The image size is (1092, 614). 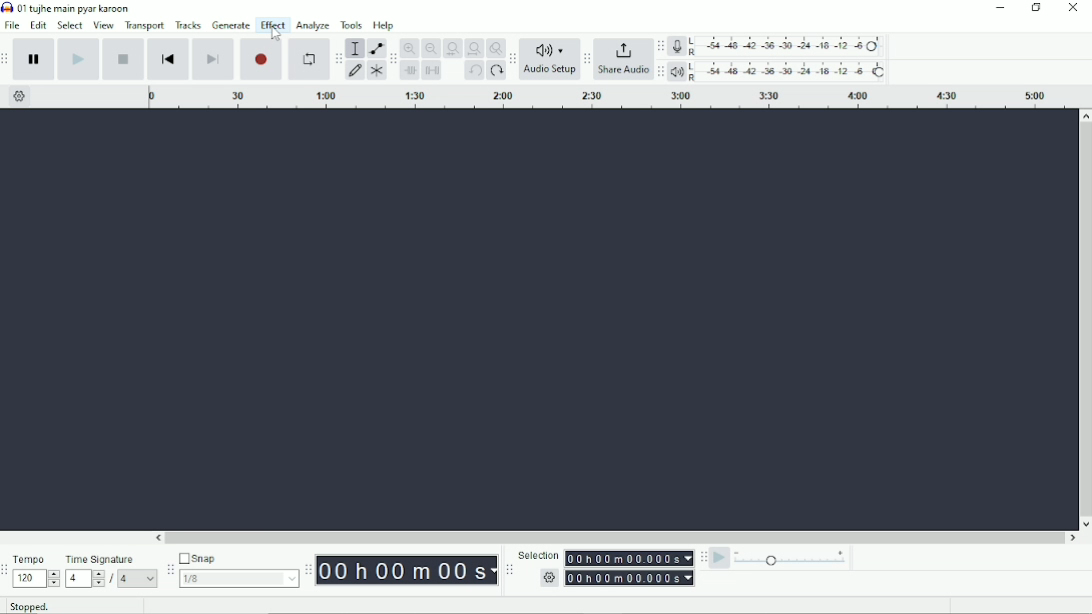 I want to click on Skip to end, so click(x=213, y=59).